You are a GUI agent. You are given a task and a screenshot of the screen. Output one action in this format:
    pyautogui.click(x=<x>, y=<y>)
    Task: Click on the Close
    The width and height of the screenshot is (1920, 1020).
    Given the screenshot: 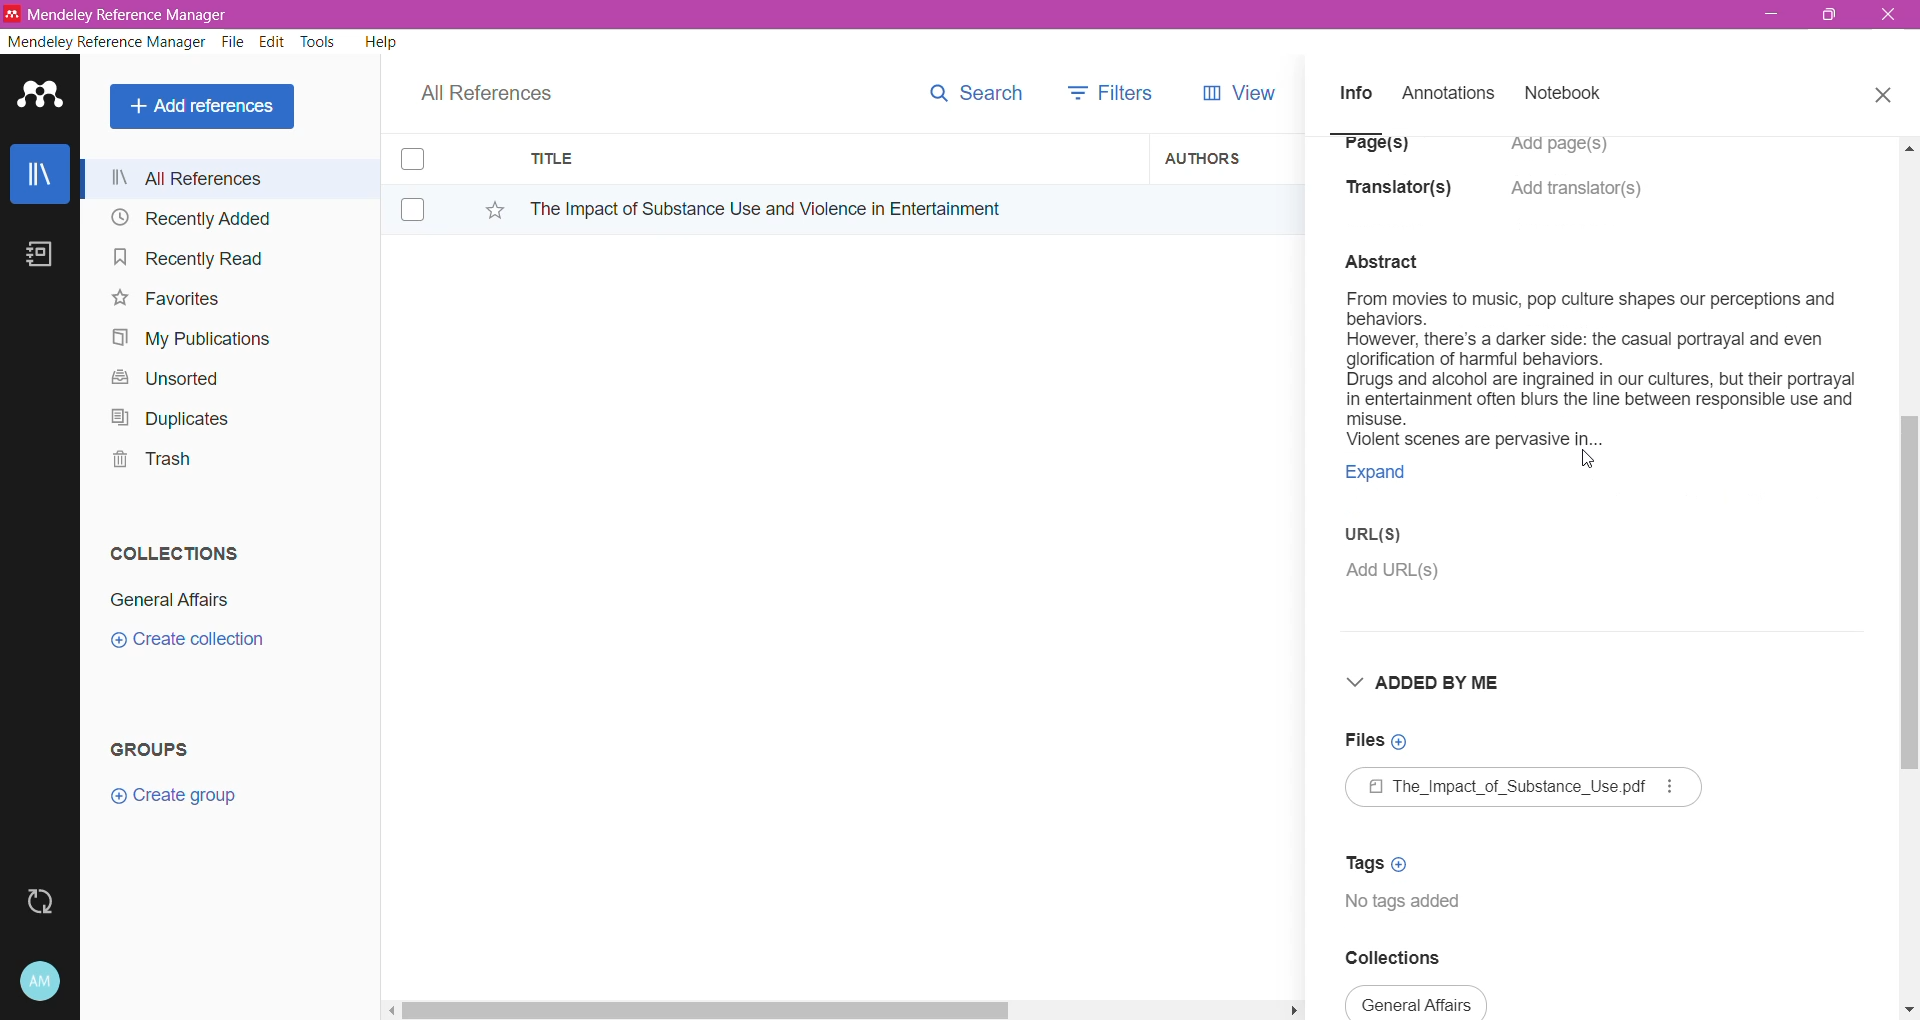 What is the action you would take?
    pyautogui.click(x=1882, y=92)
    